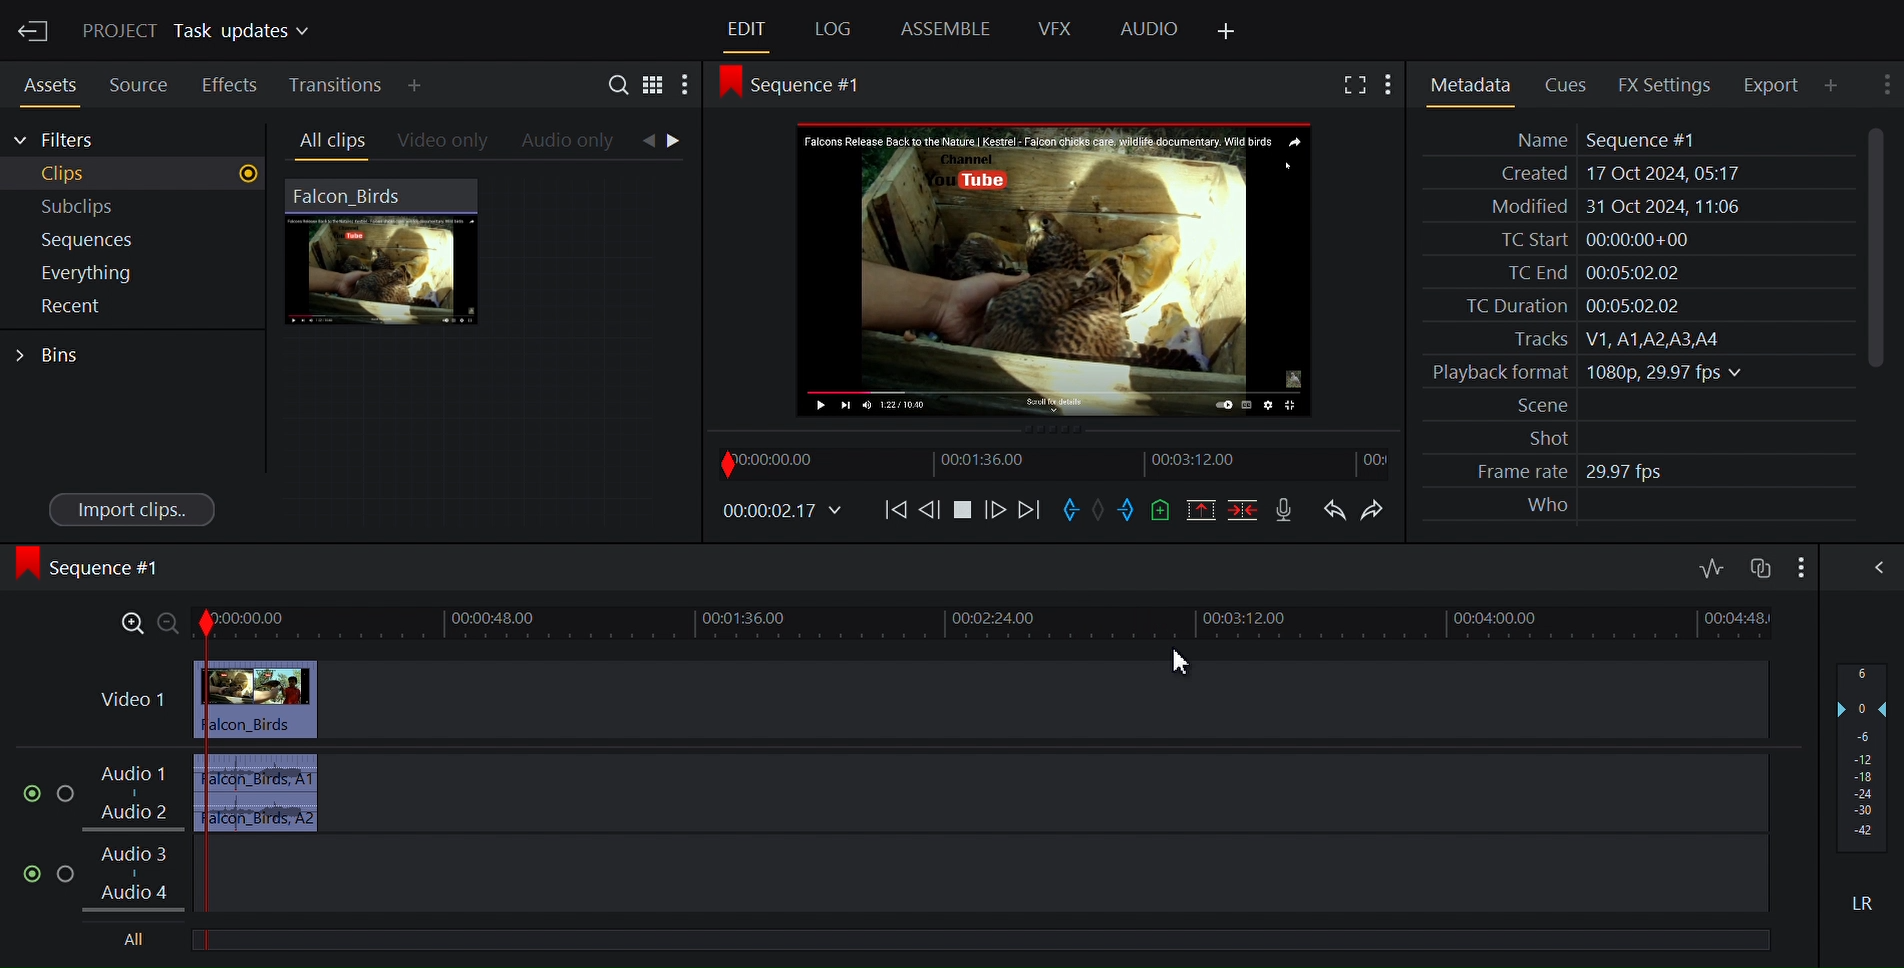 Image resolution: width=1904 pixels, height=968 pixels. I want to click on Assemble, so click(944, 30).